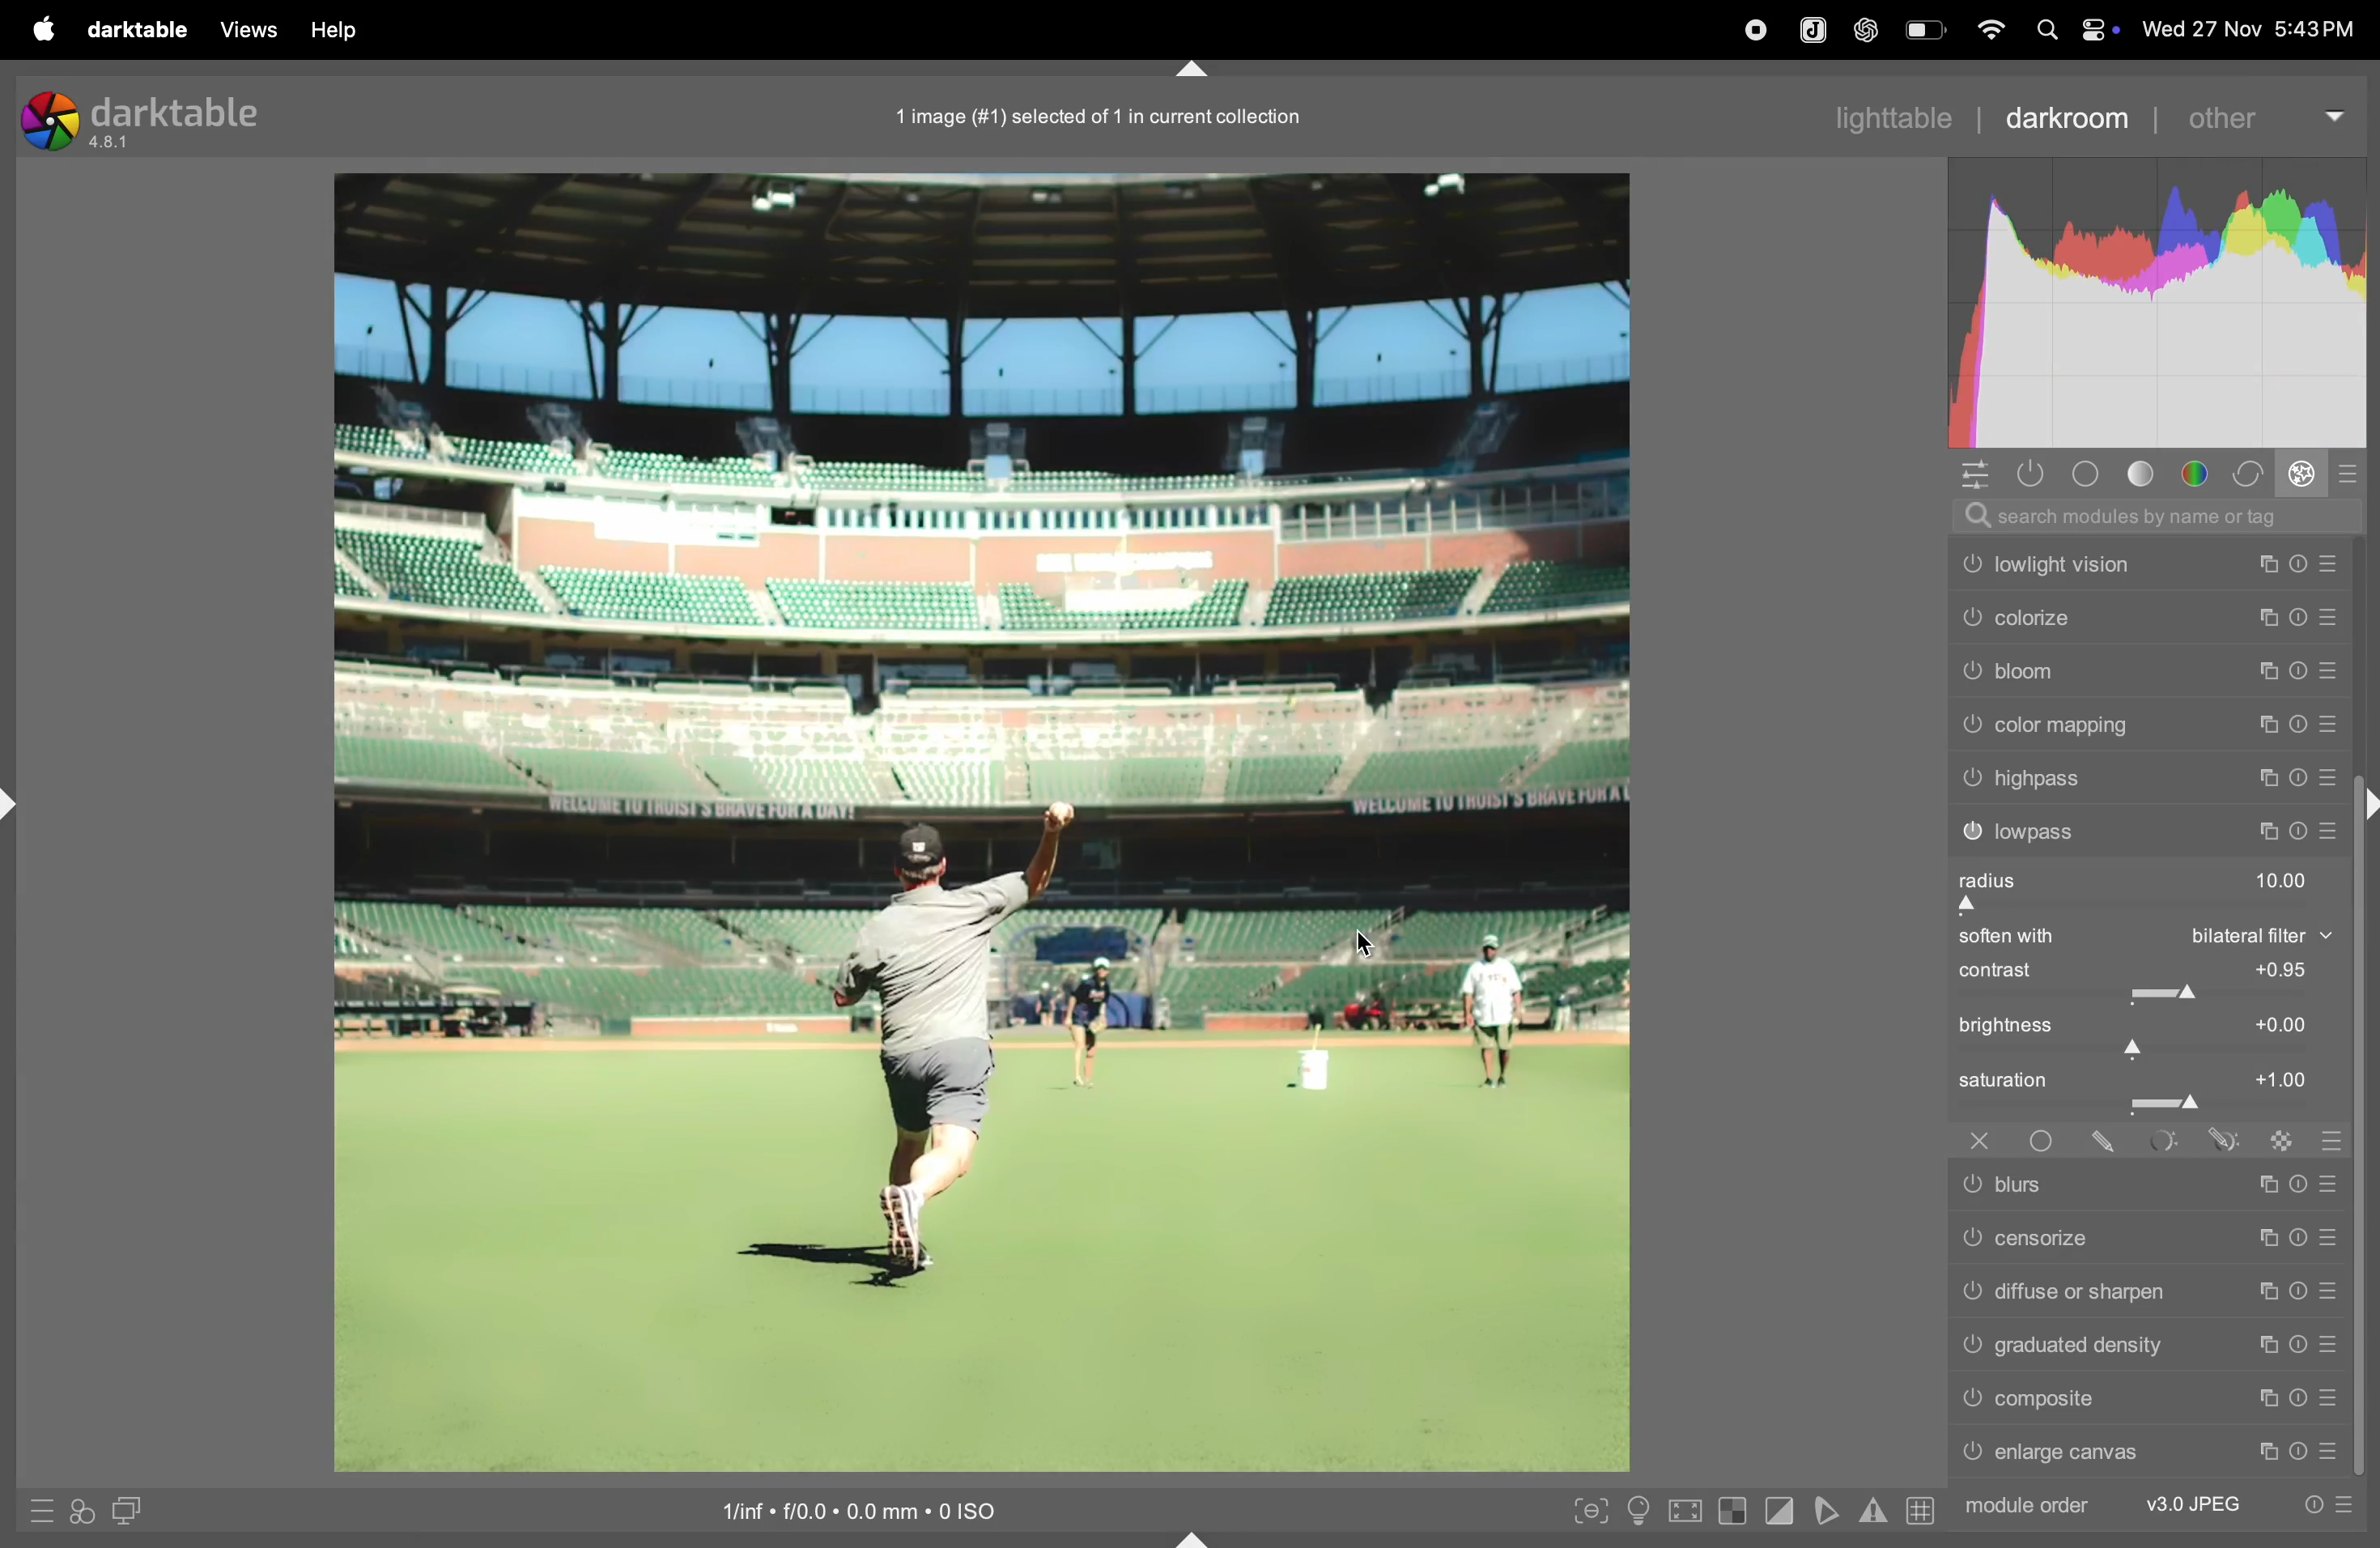 This screenshot has height=1548, width=2380. I want to click on shift+ctrl+b, so click(1194, 1537).